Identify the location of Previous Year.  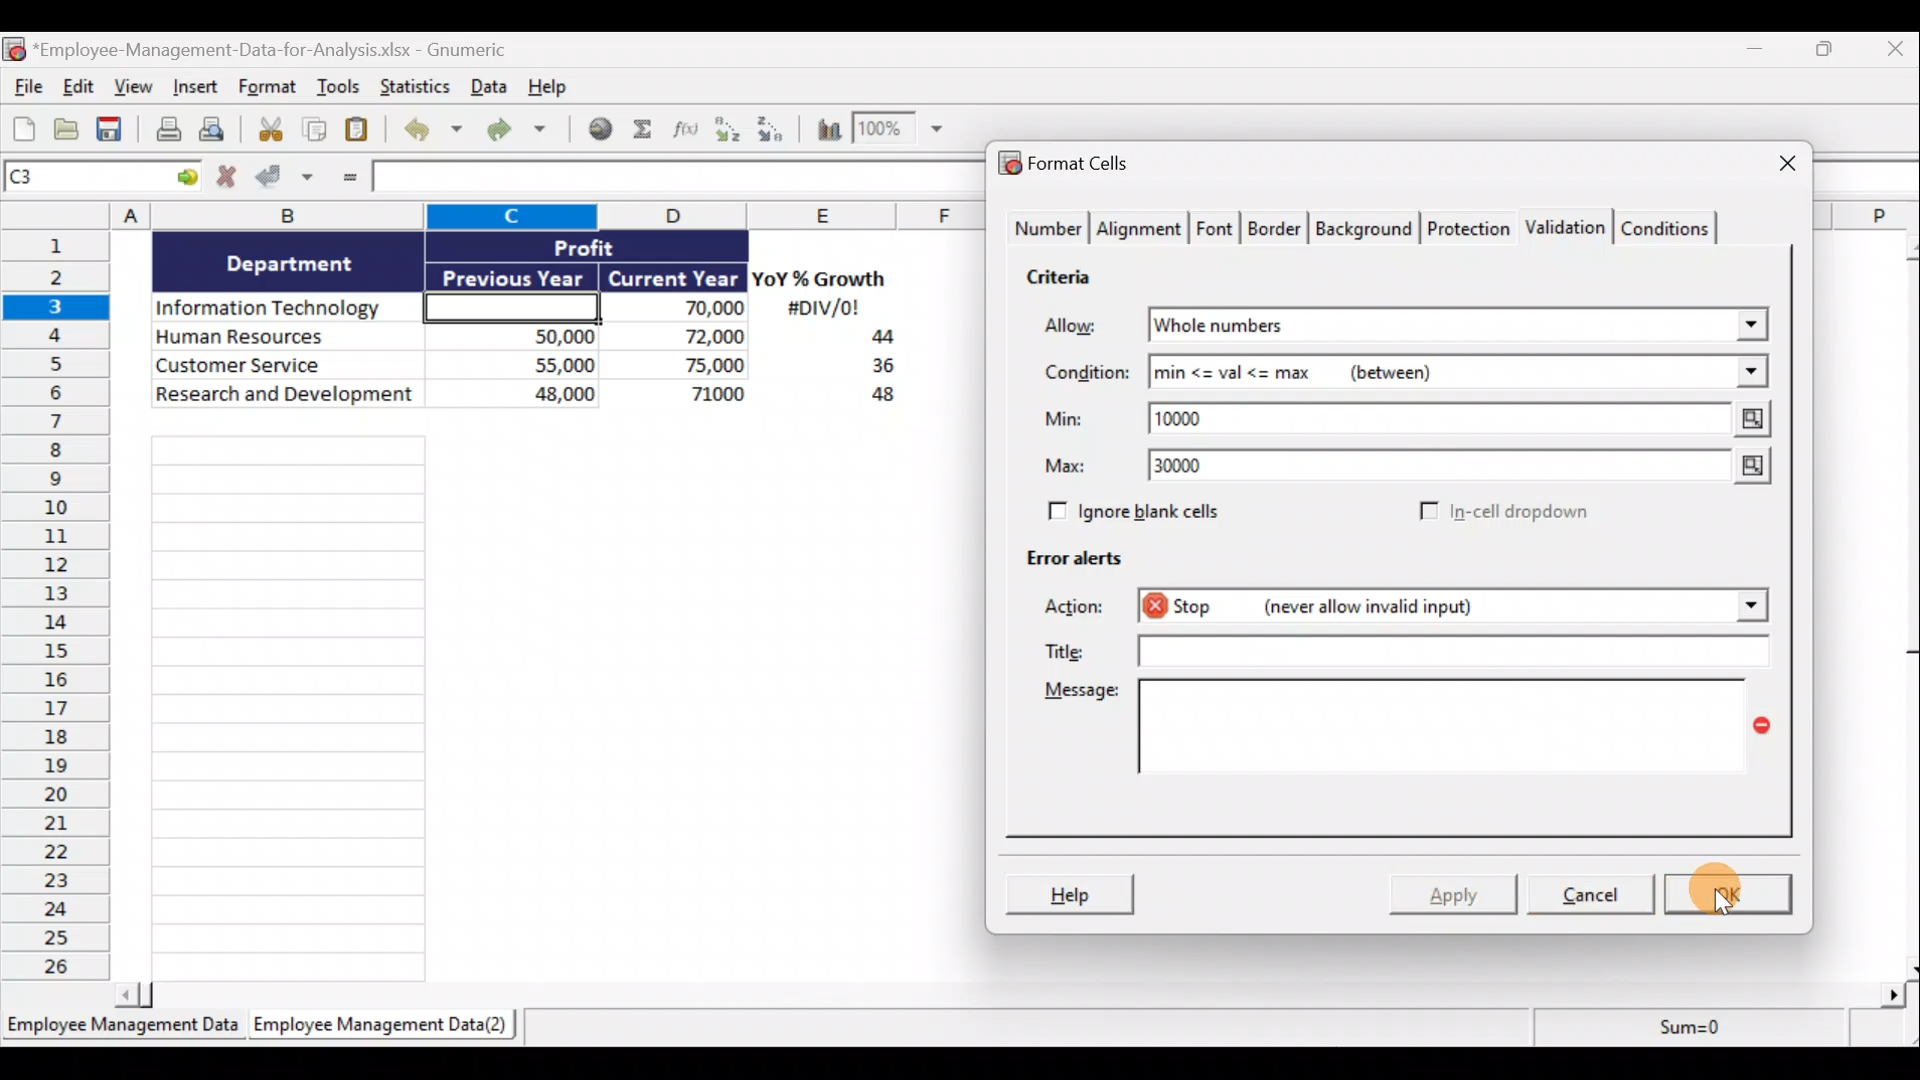
(514, 274).